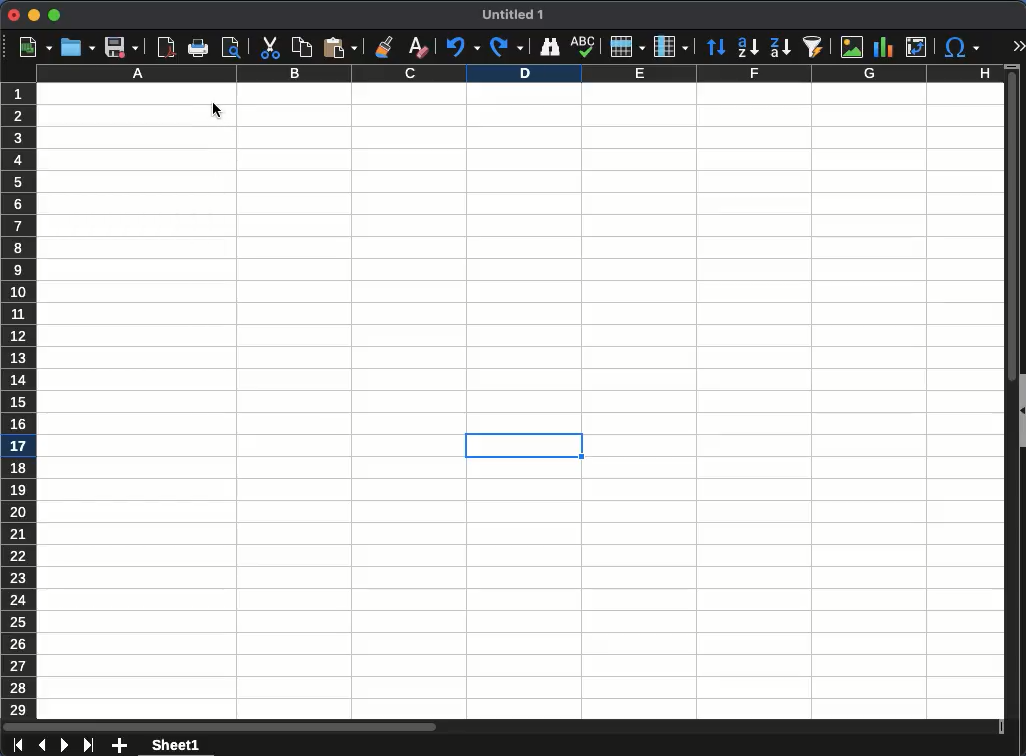 The image size is (1026, 756). Describe the element at coordinates (850, 46) in the screenshot. I see `image` at that location.